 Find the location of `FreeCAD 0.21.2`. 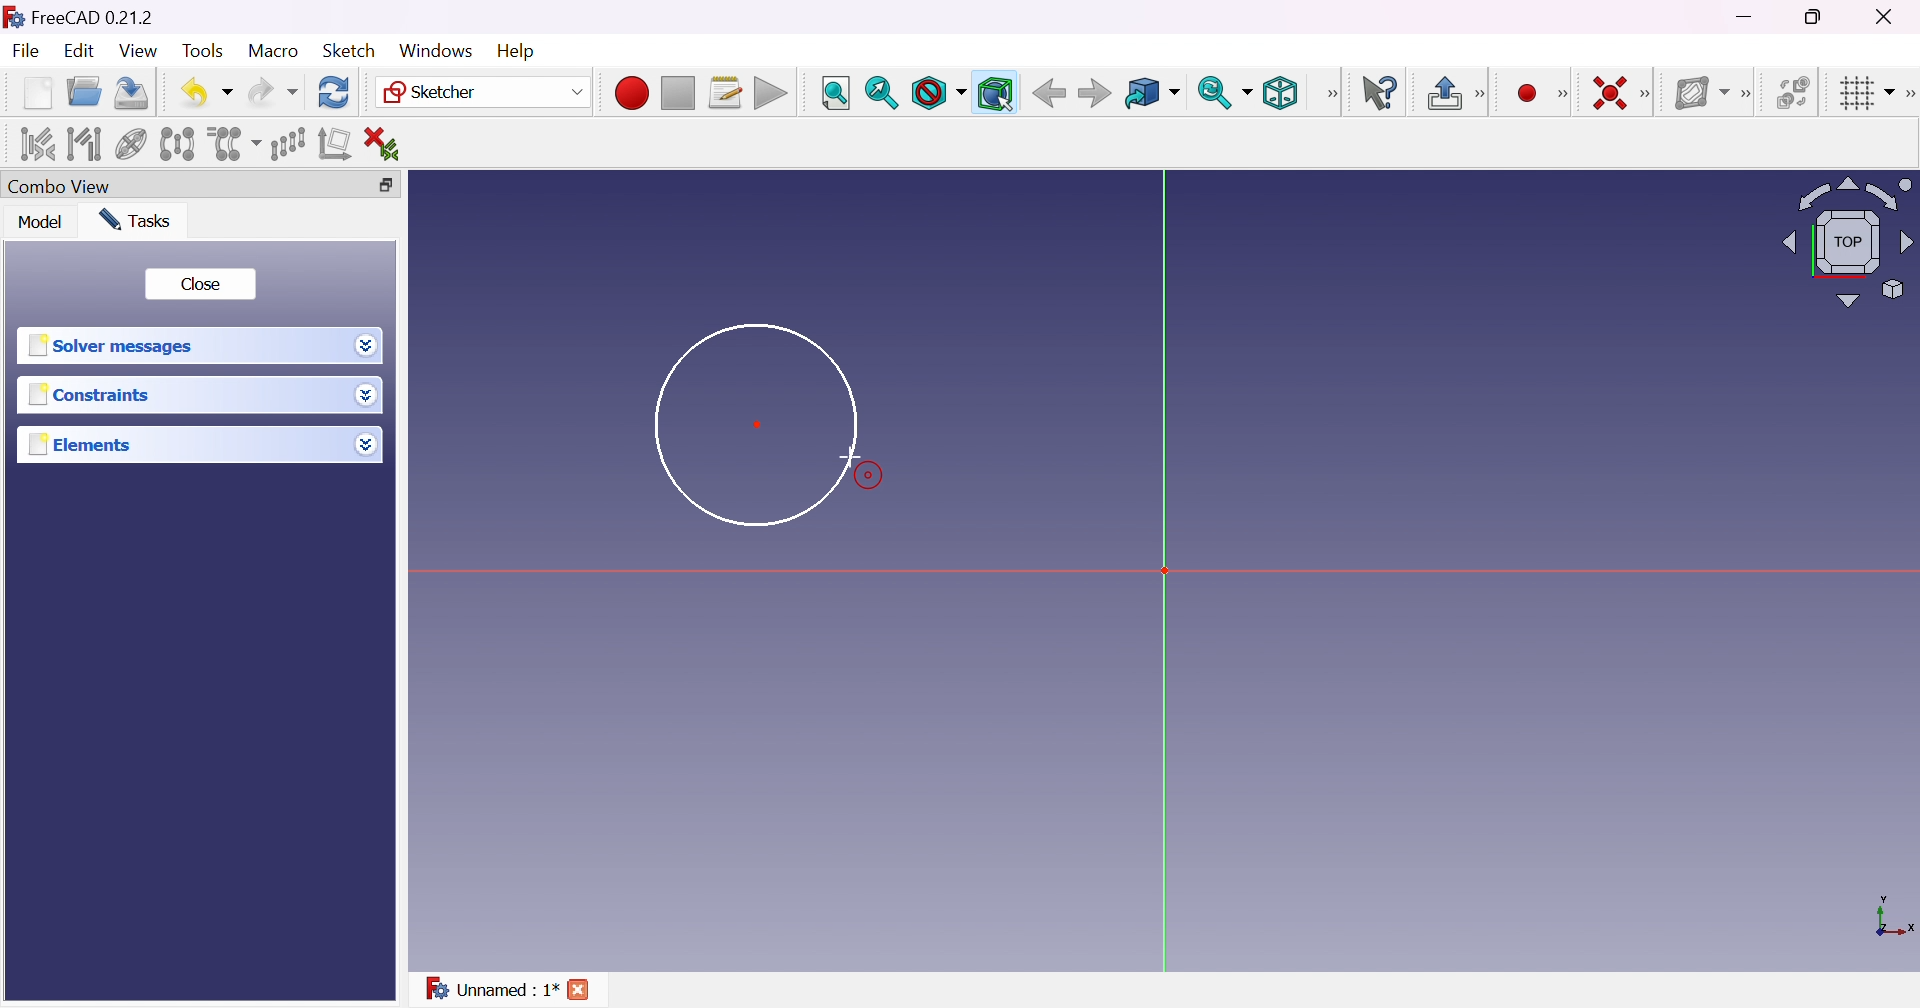

FreeCAD 0.21.2 is located at coordinates (94, 16).